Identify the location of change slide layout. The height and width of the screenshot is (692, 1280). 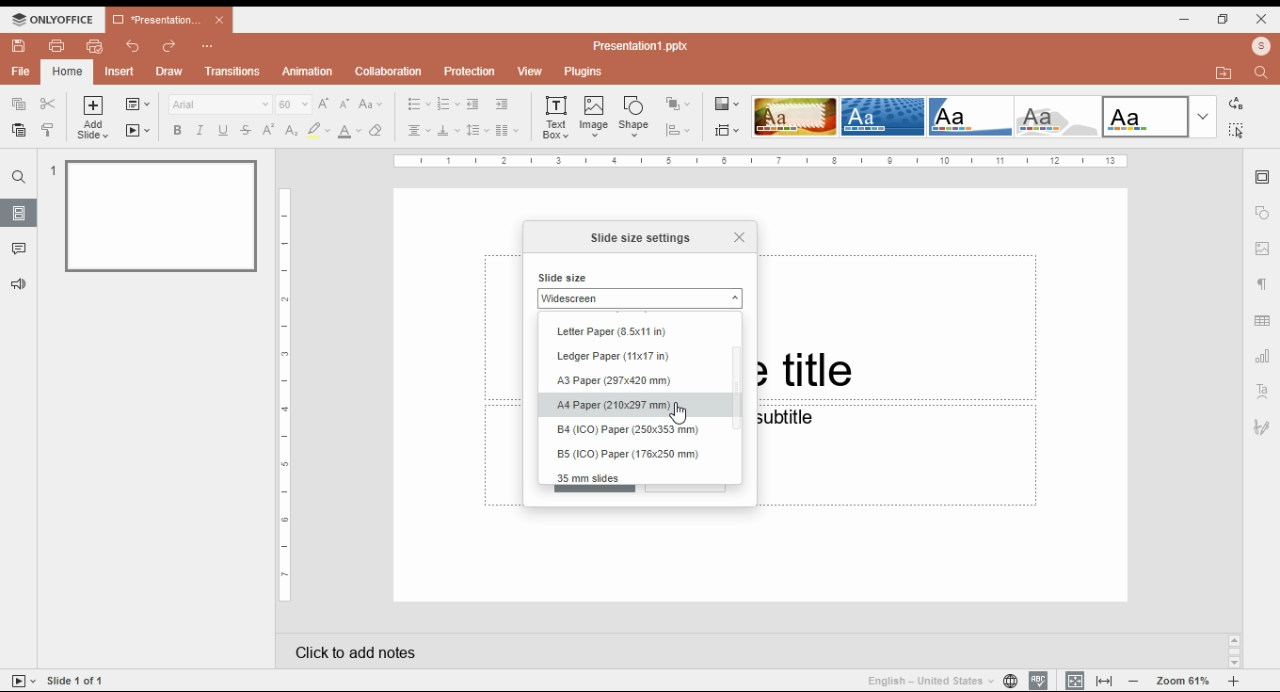
(137, 104).